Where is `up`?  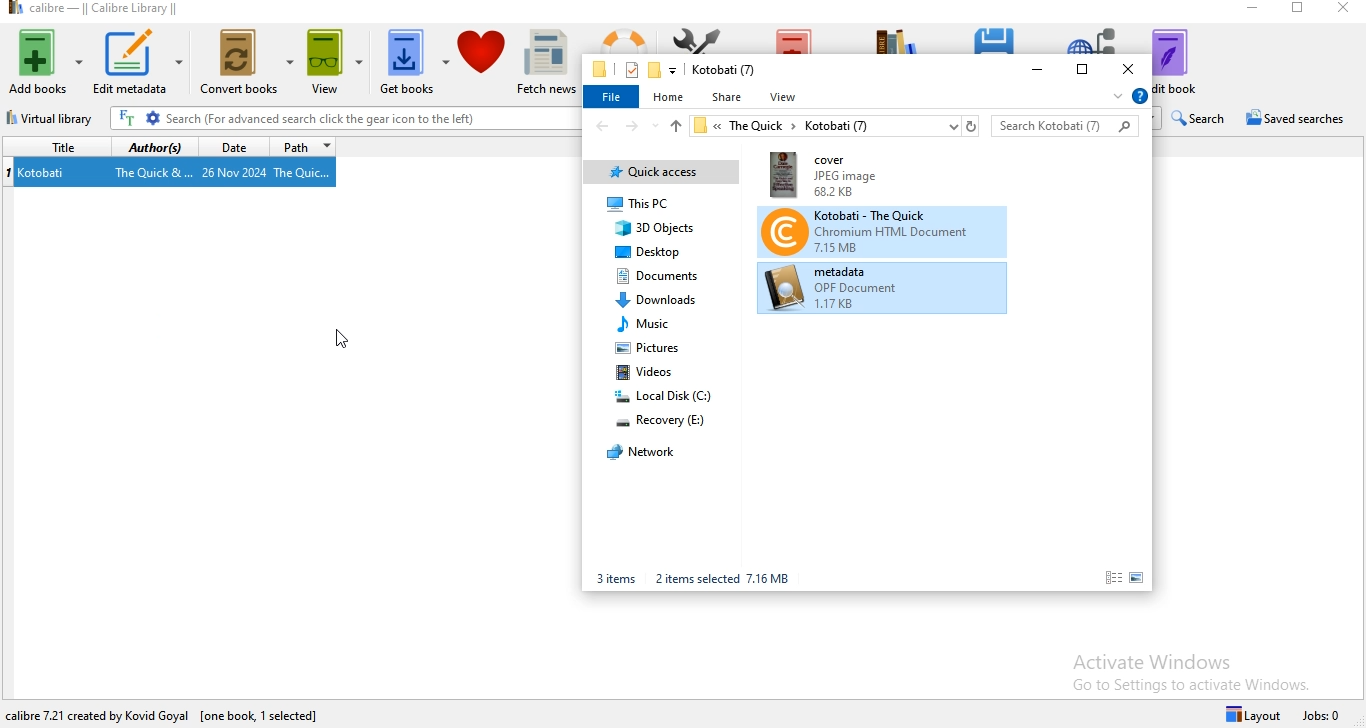 up is located at coordinates (675, 129).